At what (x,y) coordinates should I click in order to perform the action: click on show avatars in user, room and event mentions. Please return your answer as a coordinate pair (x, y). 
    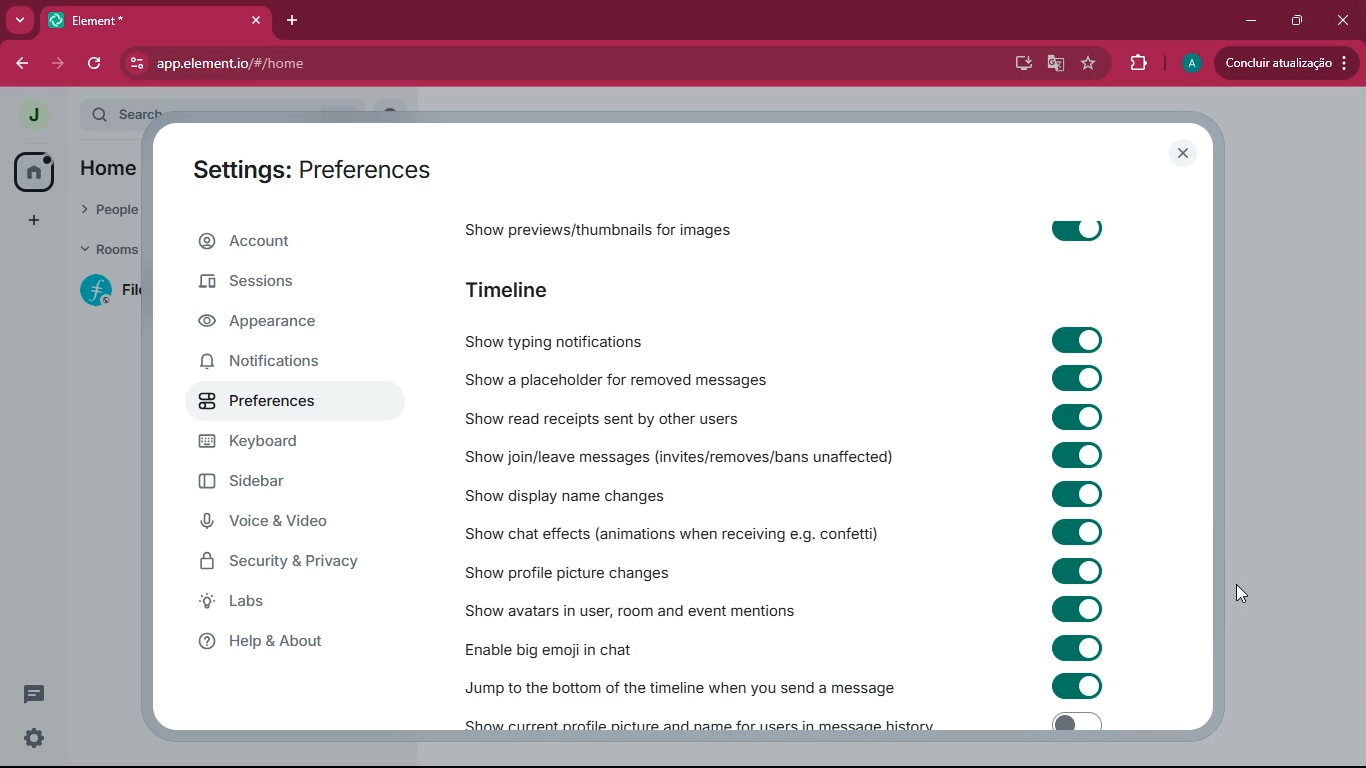
    Looking at the image, I should click on (638, 608).